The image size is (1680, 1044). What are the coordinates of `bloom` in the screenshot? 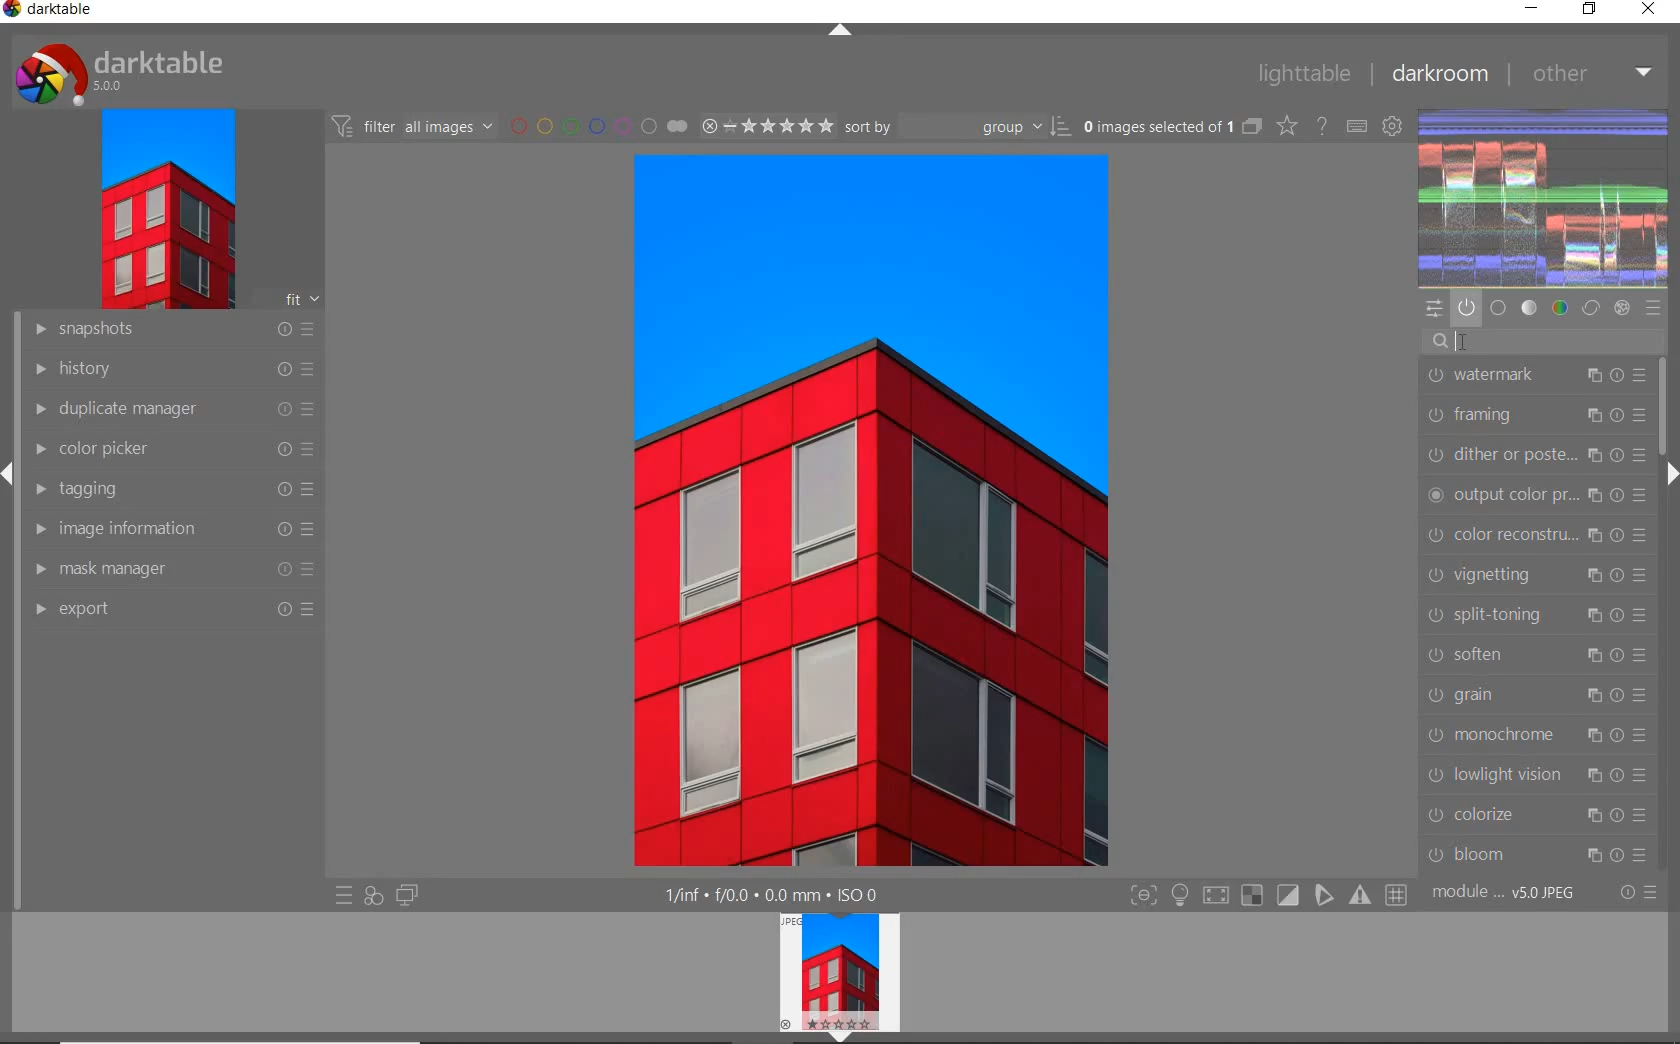 It's located at (1536, 851).